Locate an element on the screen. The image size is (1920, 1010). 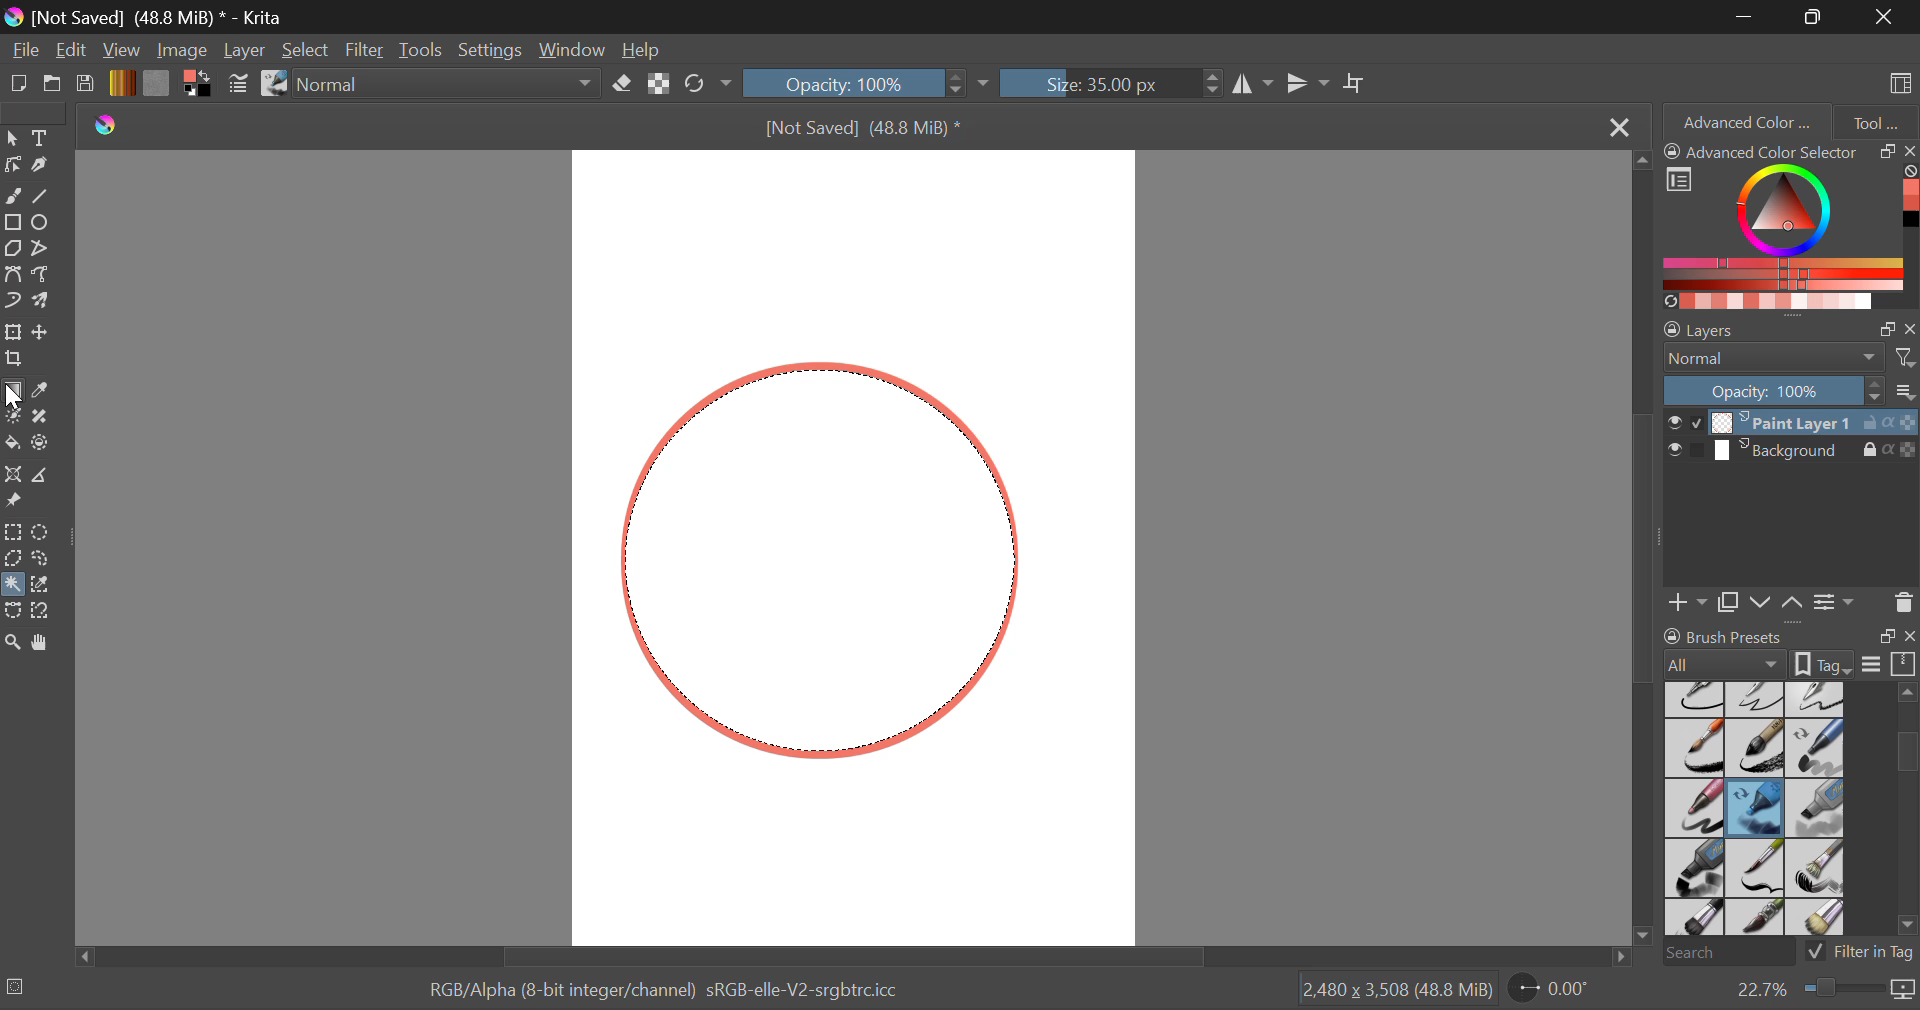
File is located at coordinates (26, 52).